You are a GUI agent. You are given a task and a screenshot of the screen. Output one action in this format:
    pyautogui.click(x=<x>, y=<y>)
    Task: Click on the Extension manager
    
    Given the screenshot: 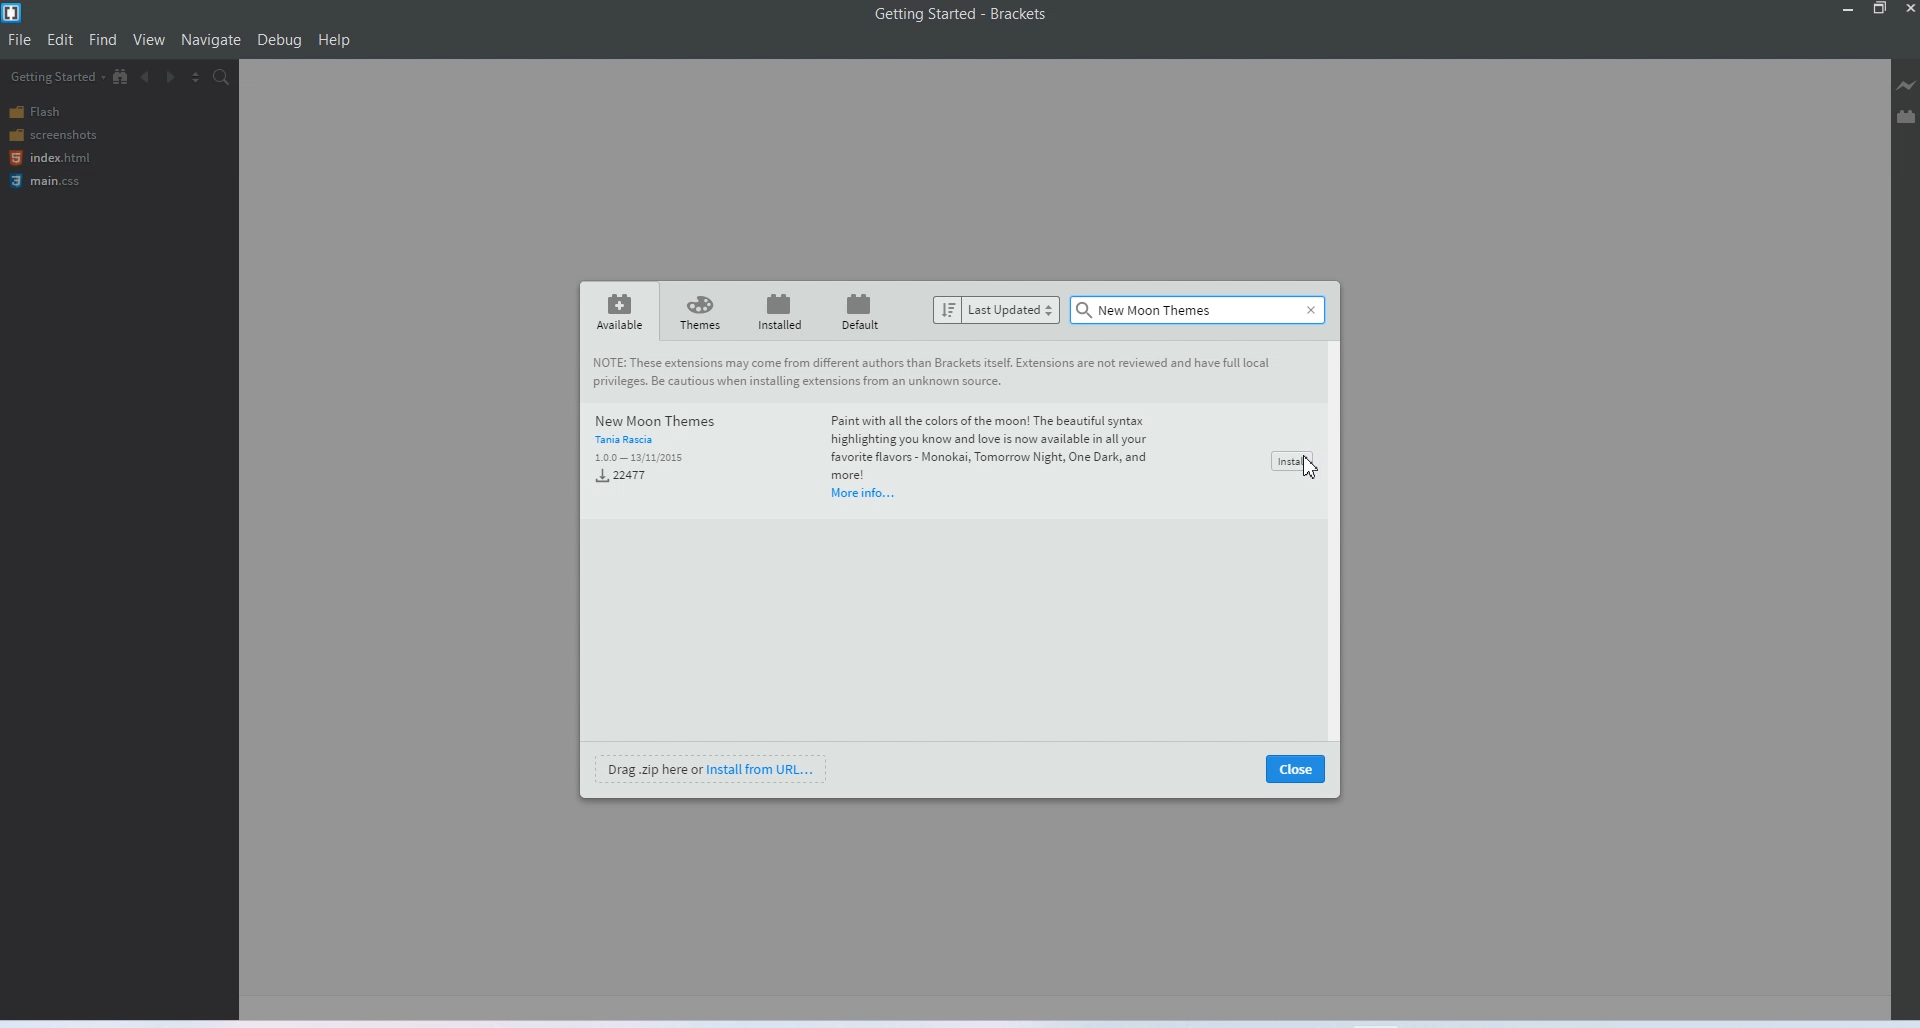 What is the action you would take?
    pyautogui.click(x=1906, y=111)
    